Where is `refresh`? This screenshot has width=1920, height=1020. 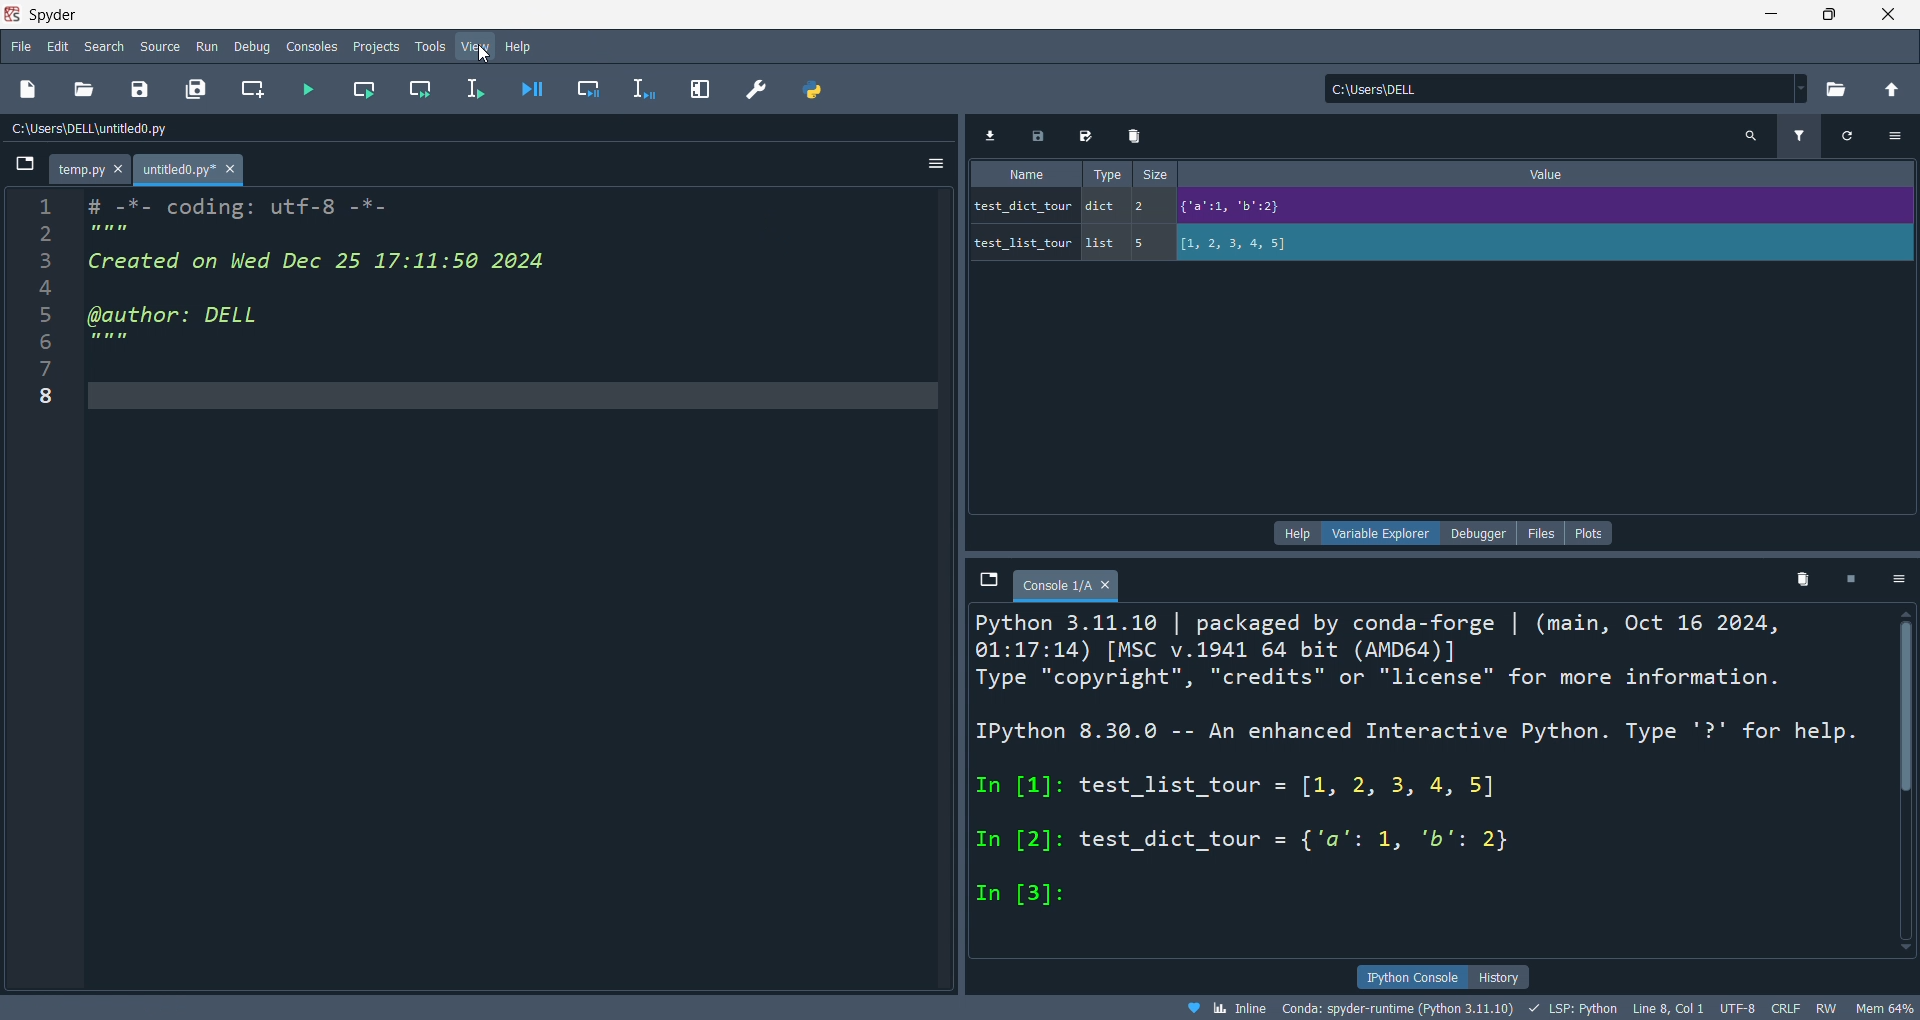
refresh is located at coordinates (1842, 136).